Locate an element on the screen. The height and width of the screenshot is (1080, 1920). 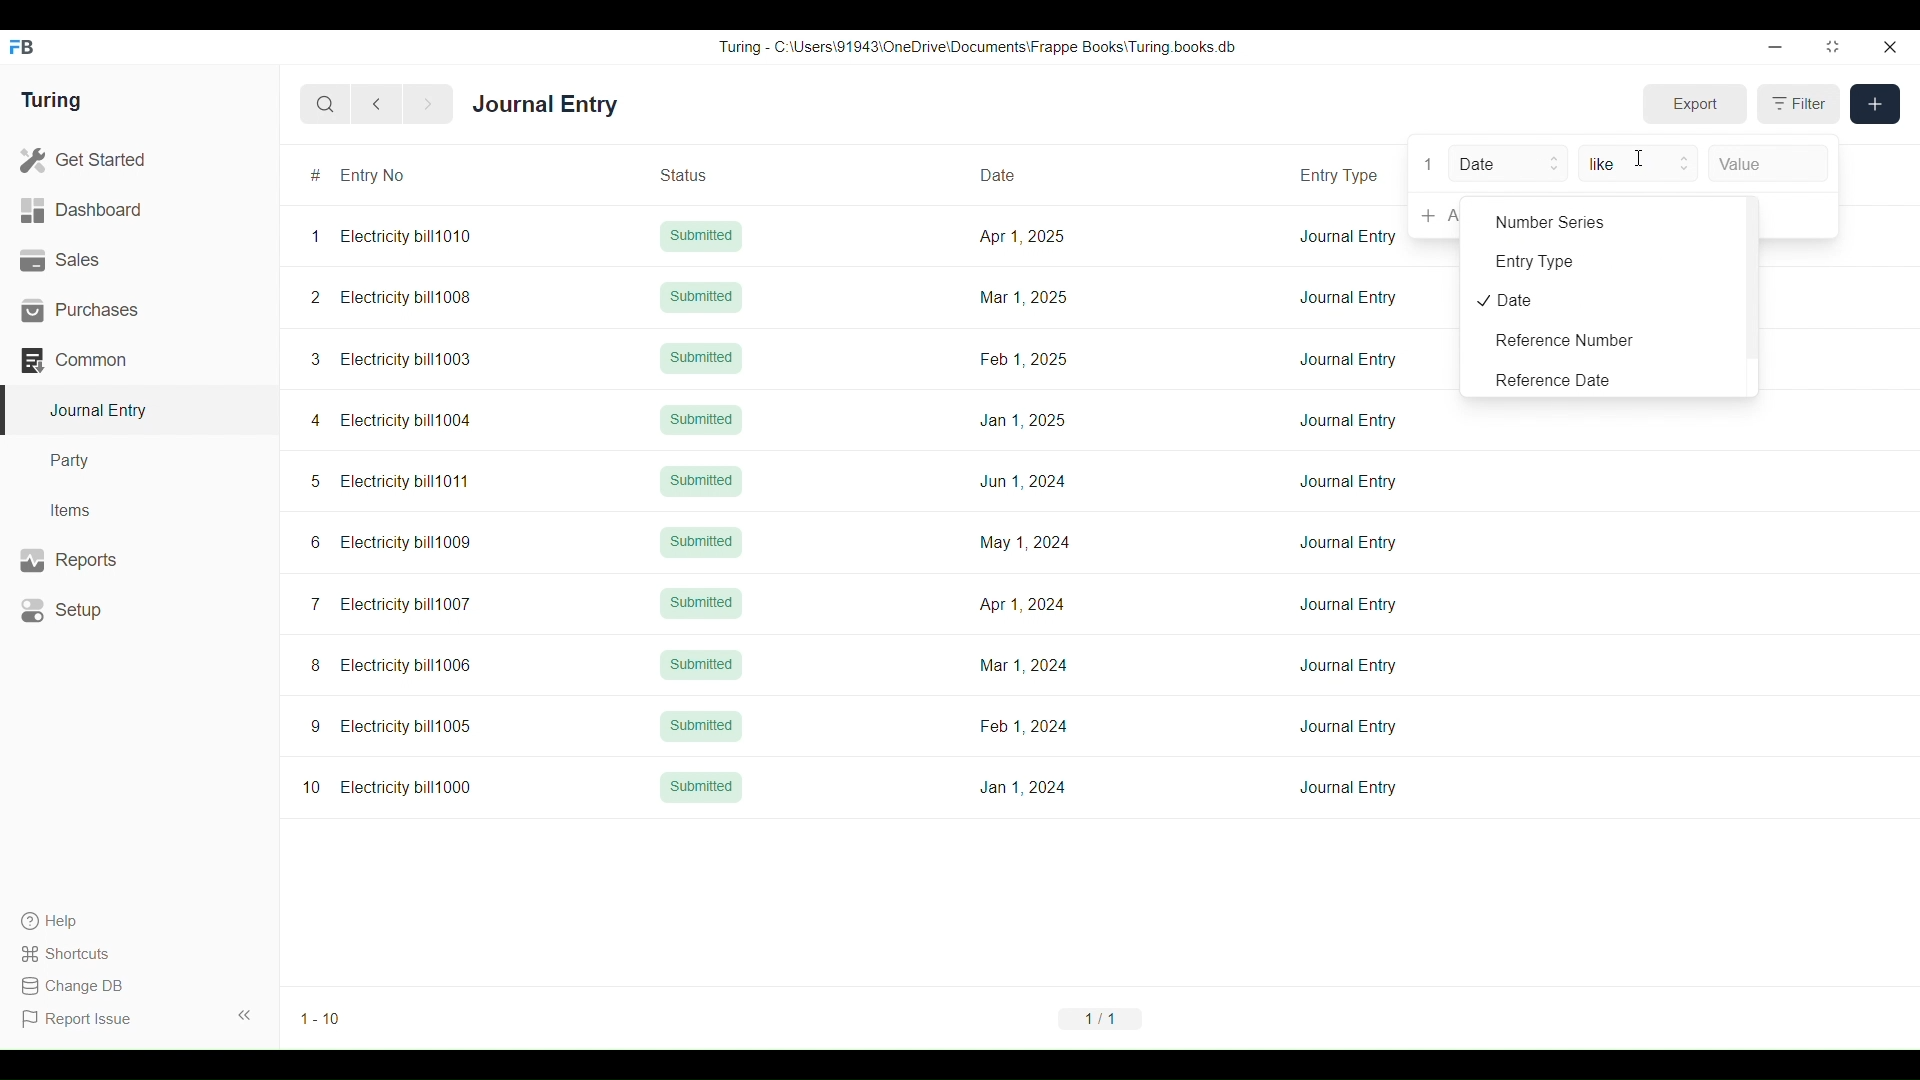
Help is located at coordinates (75, 921).